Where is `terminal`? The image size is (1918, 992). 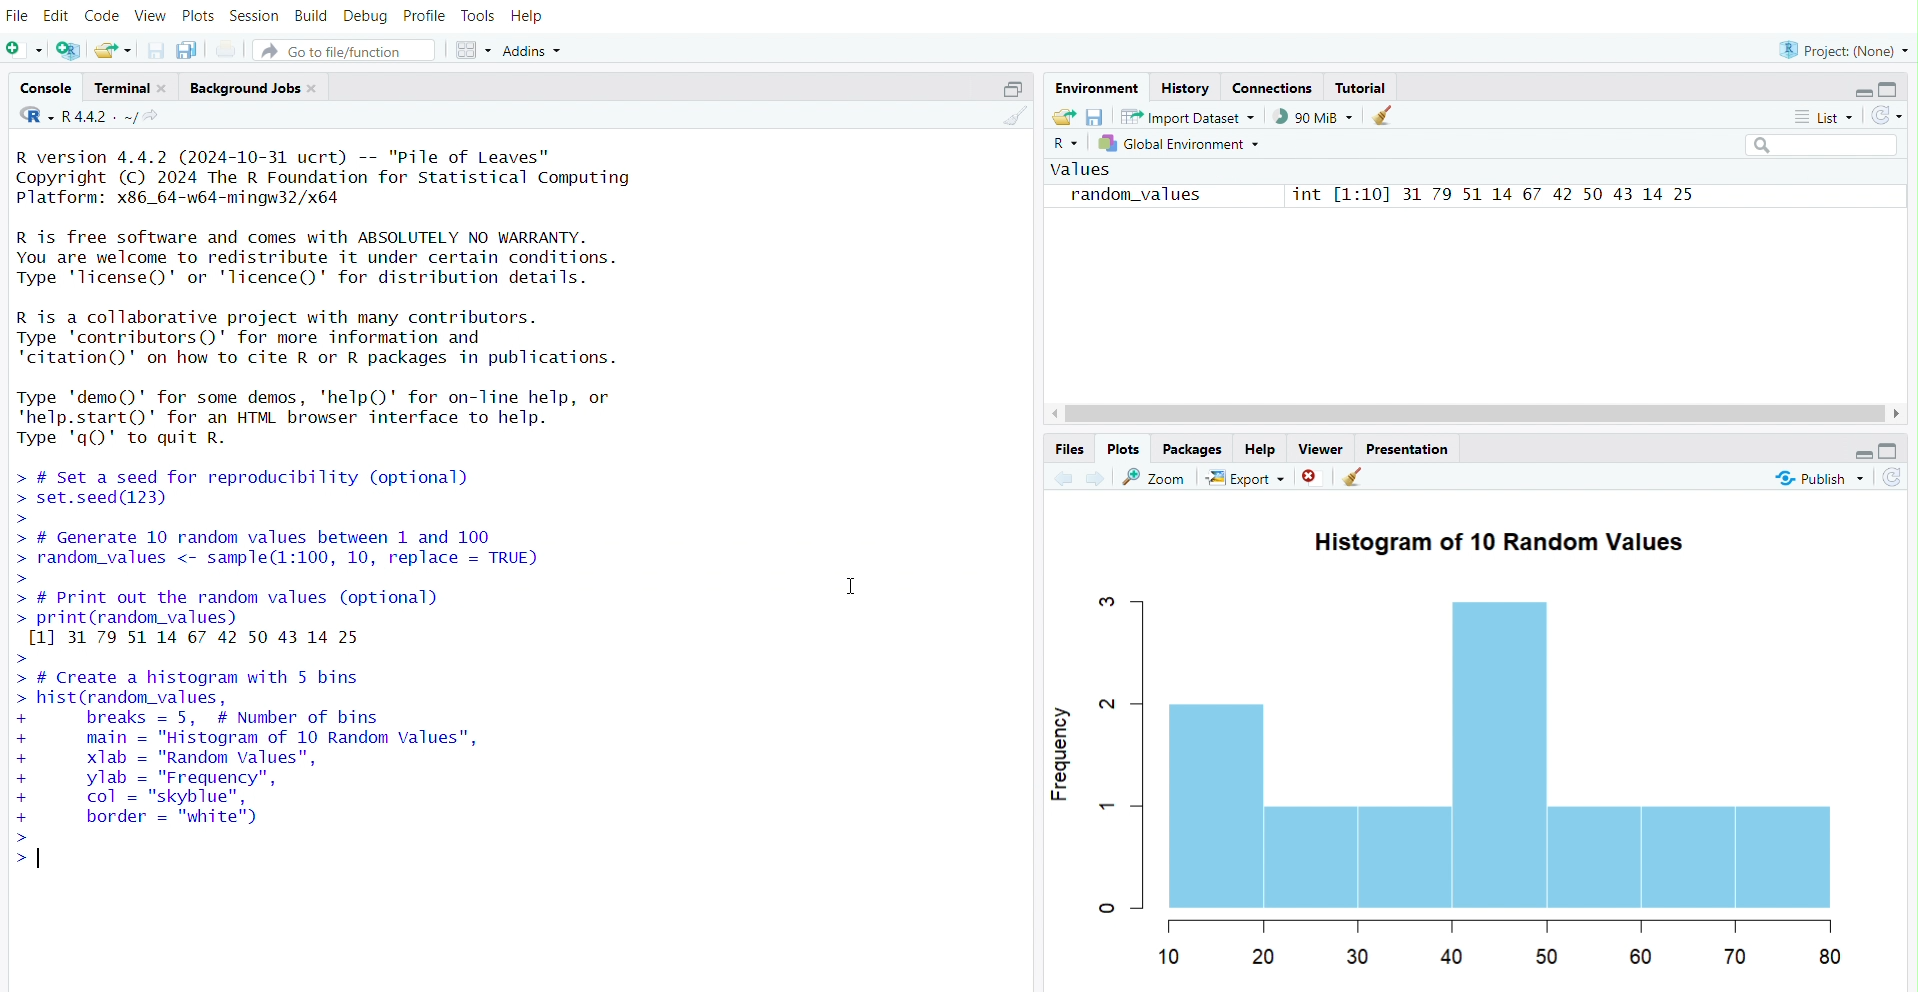
terminal is located at coordinates (117, 86).